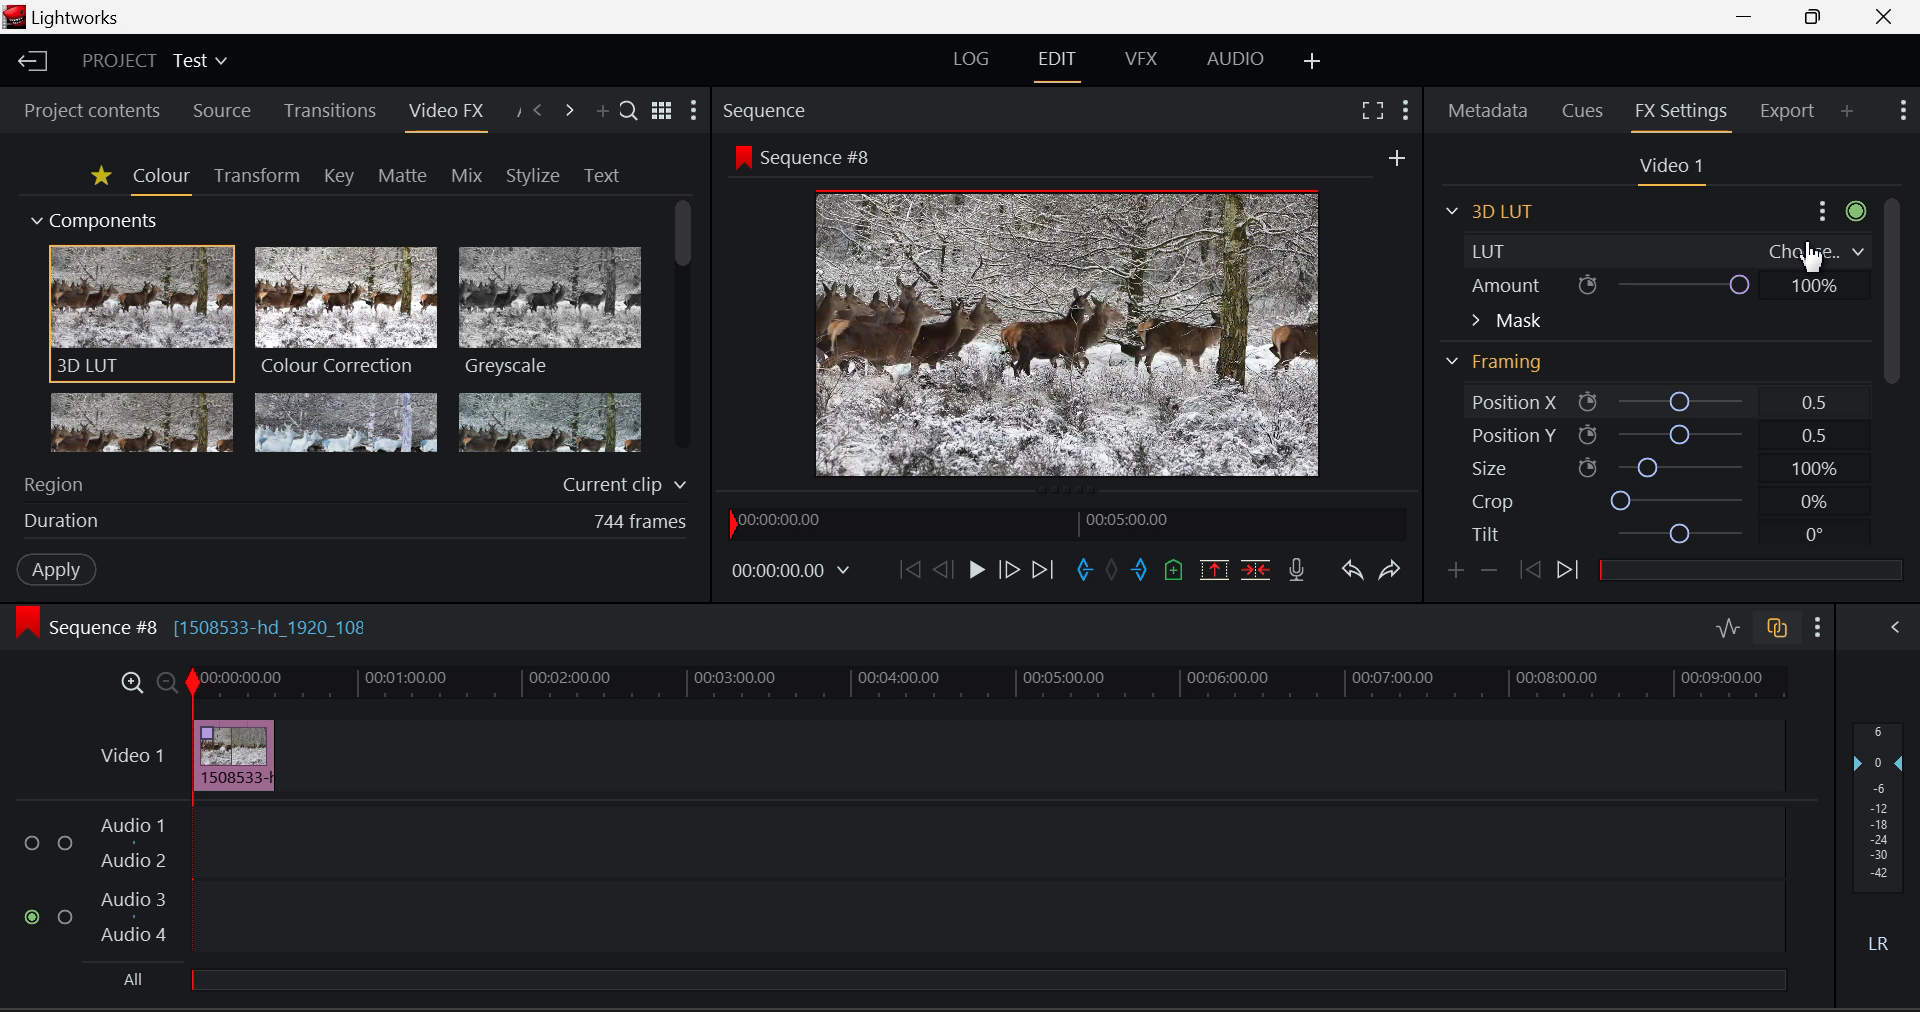 Image resolution: width=1920 pixels, height=1012 pixels. Describe the element at coordinates (31, 916) in the screenshot. I see `Audio Input Checkbox` at that location.